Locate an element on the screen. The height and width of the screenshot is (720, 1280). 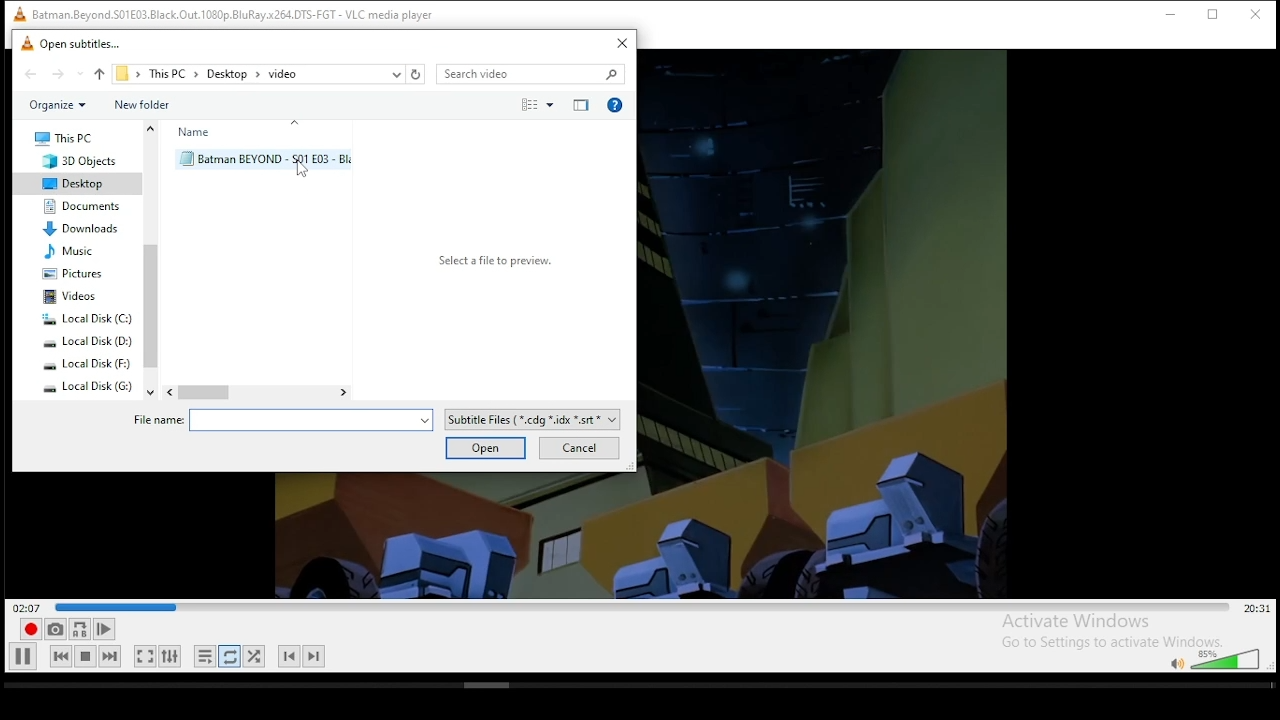
system drive 2 is located at coordinates (89, 343).